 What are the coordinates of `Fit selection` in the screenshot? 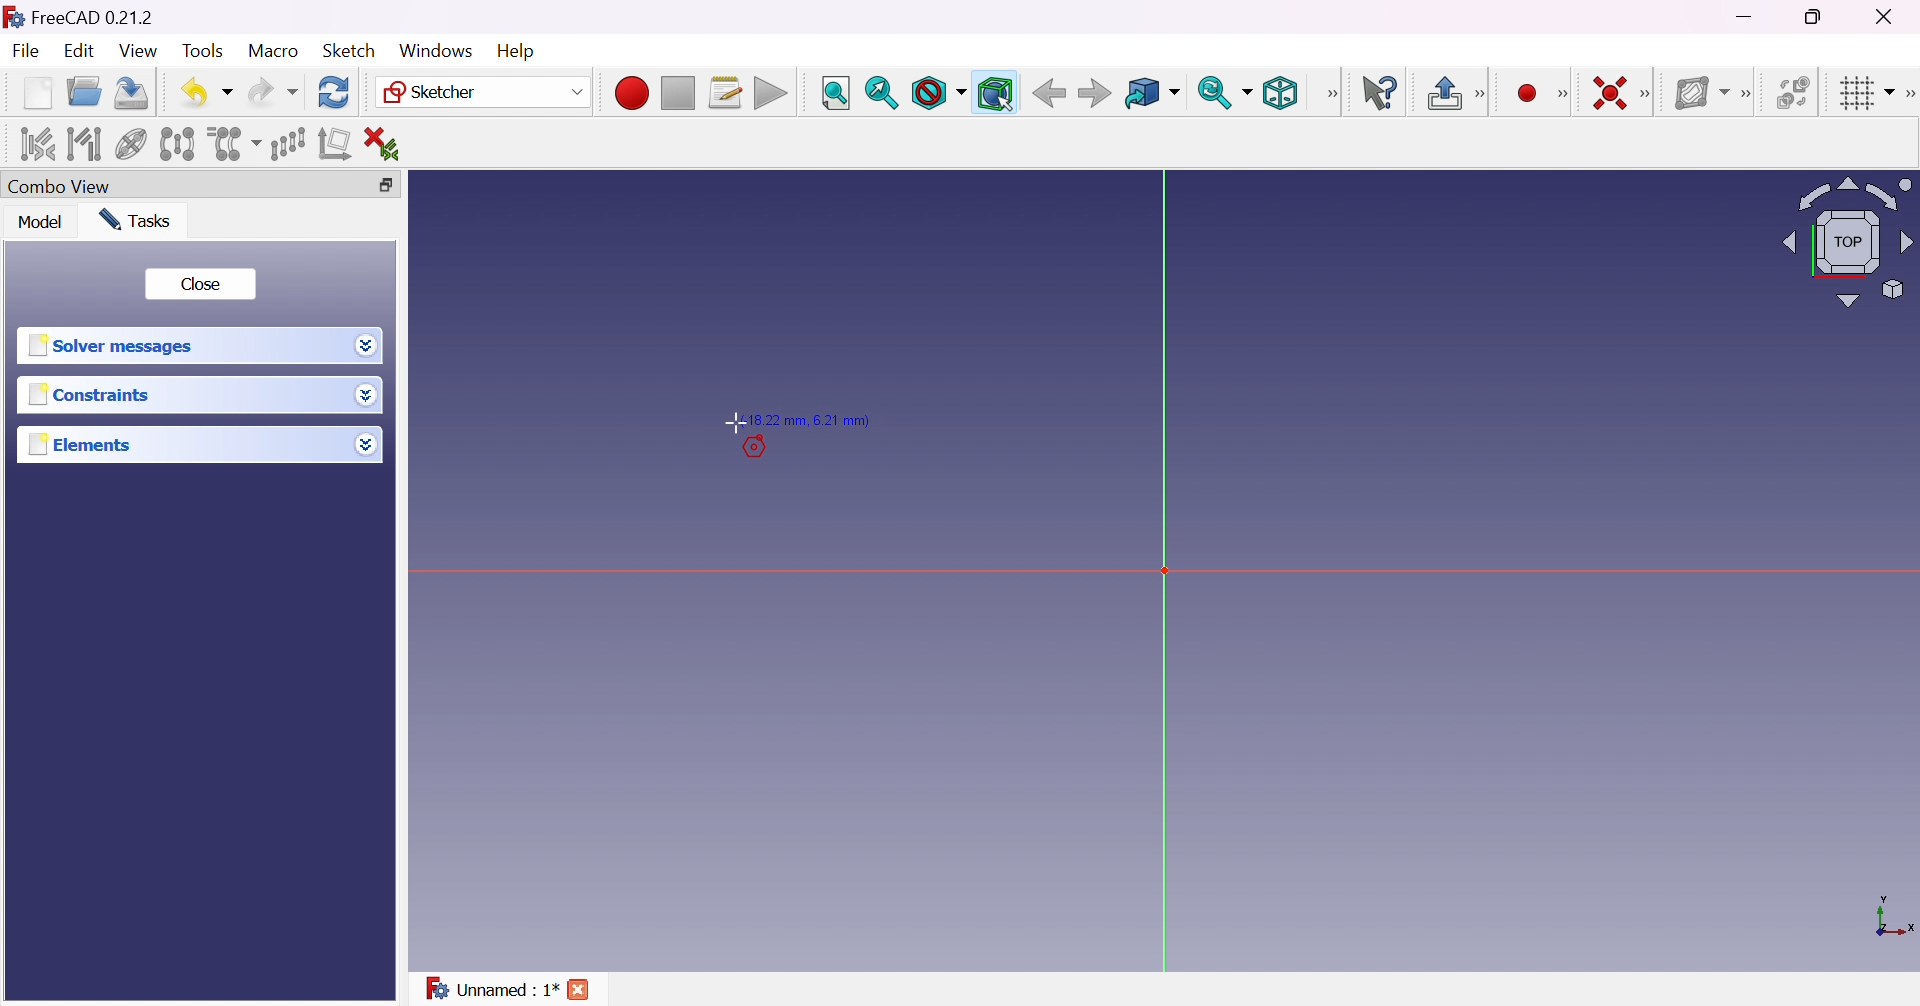 It's located at (882, 93).